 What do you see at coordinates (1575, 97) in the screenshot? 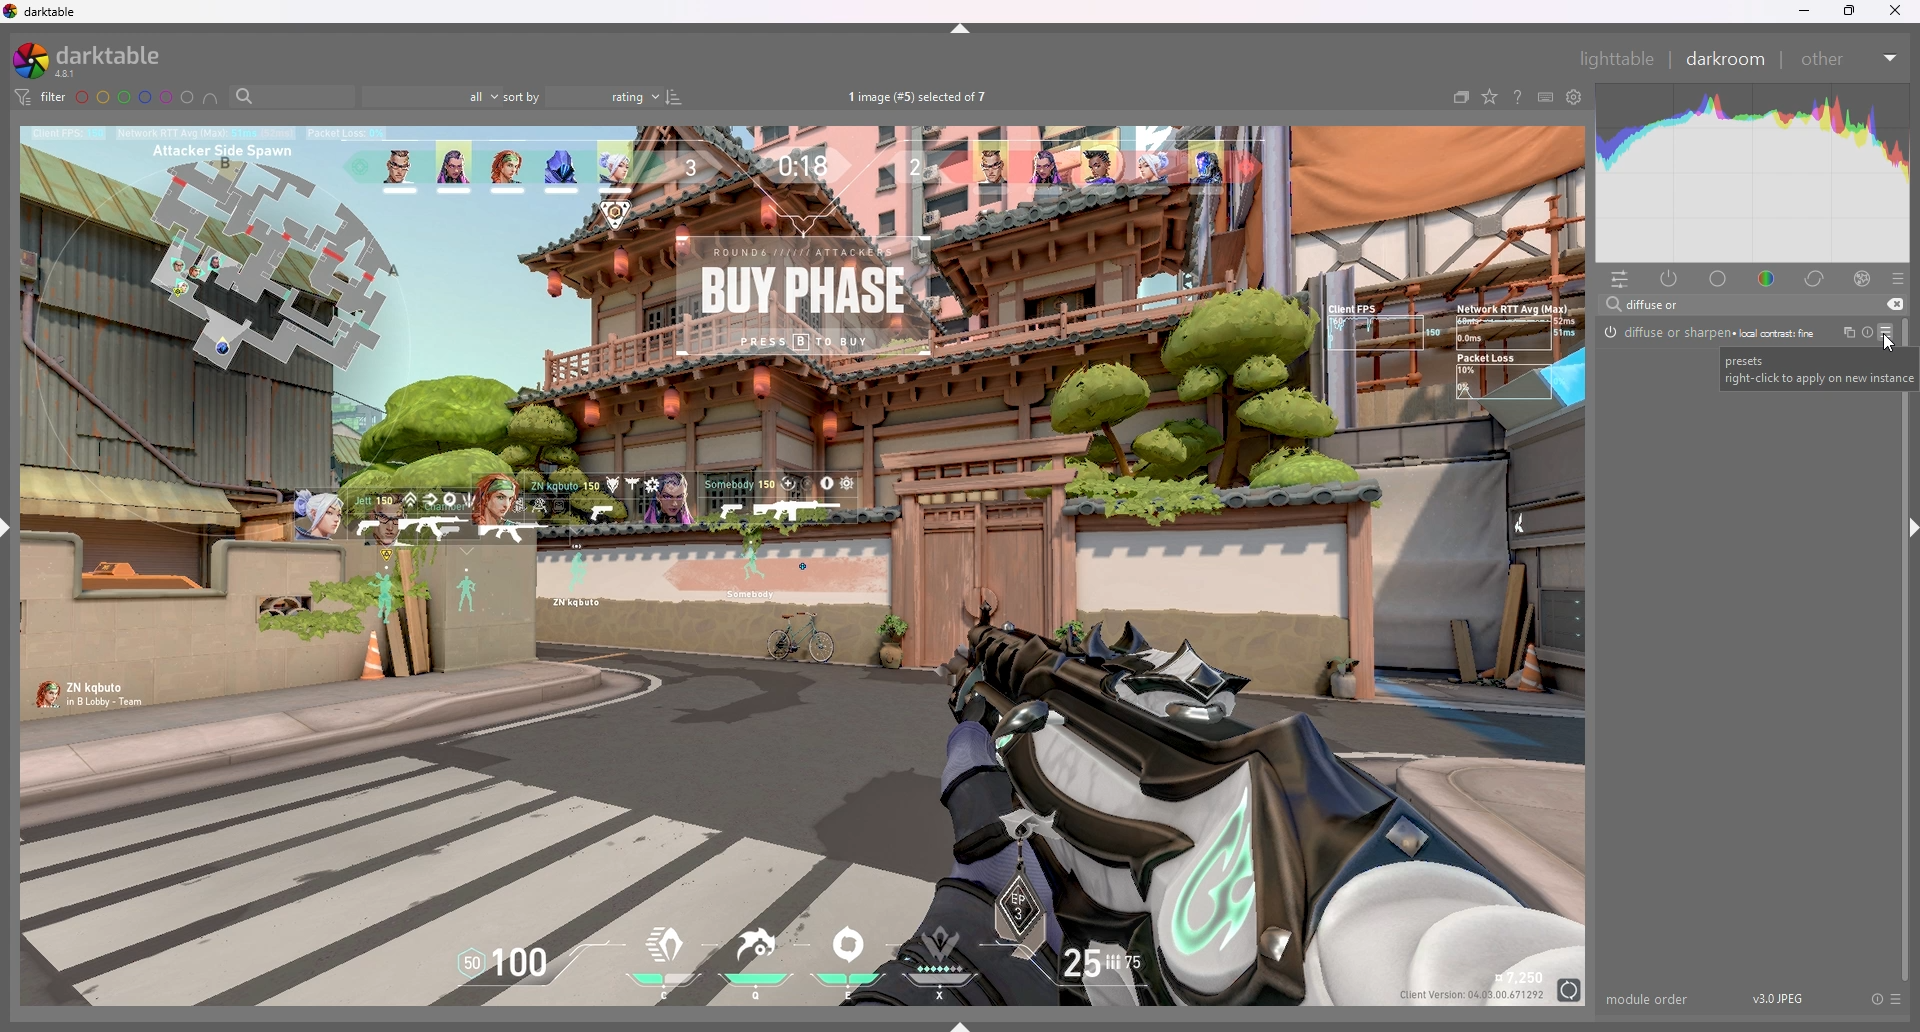
I see `show global preferences` at bounding box center [1575, 97].